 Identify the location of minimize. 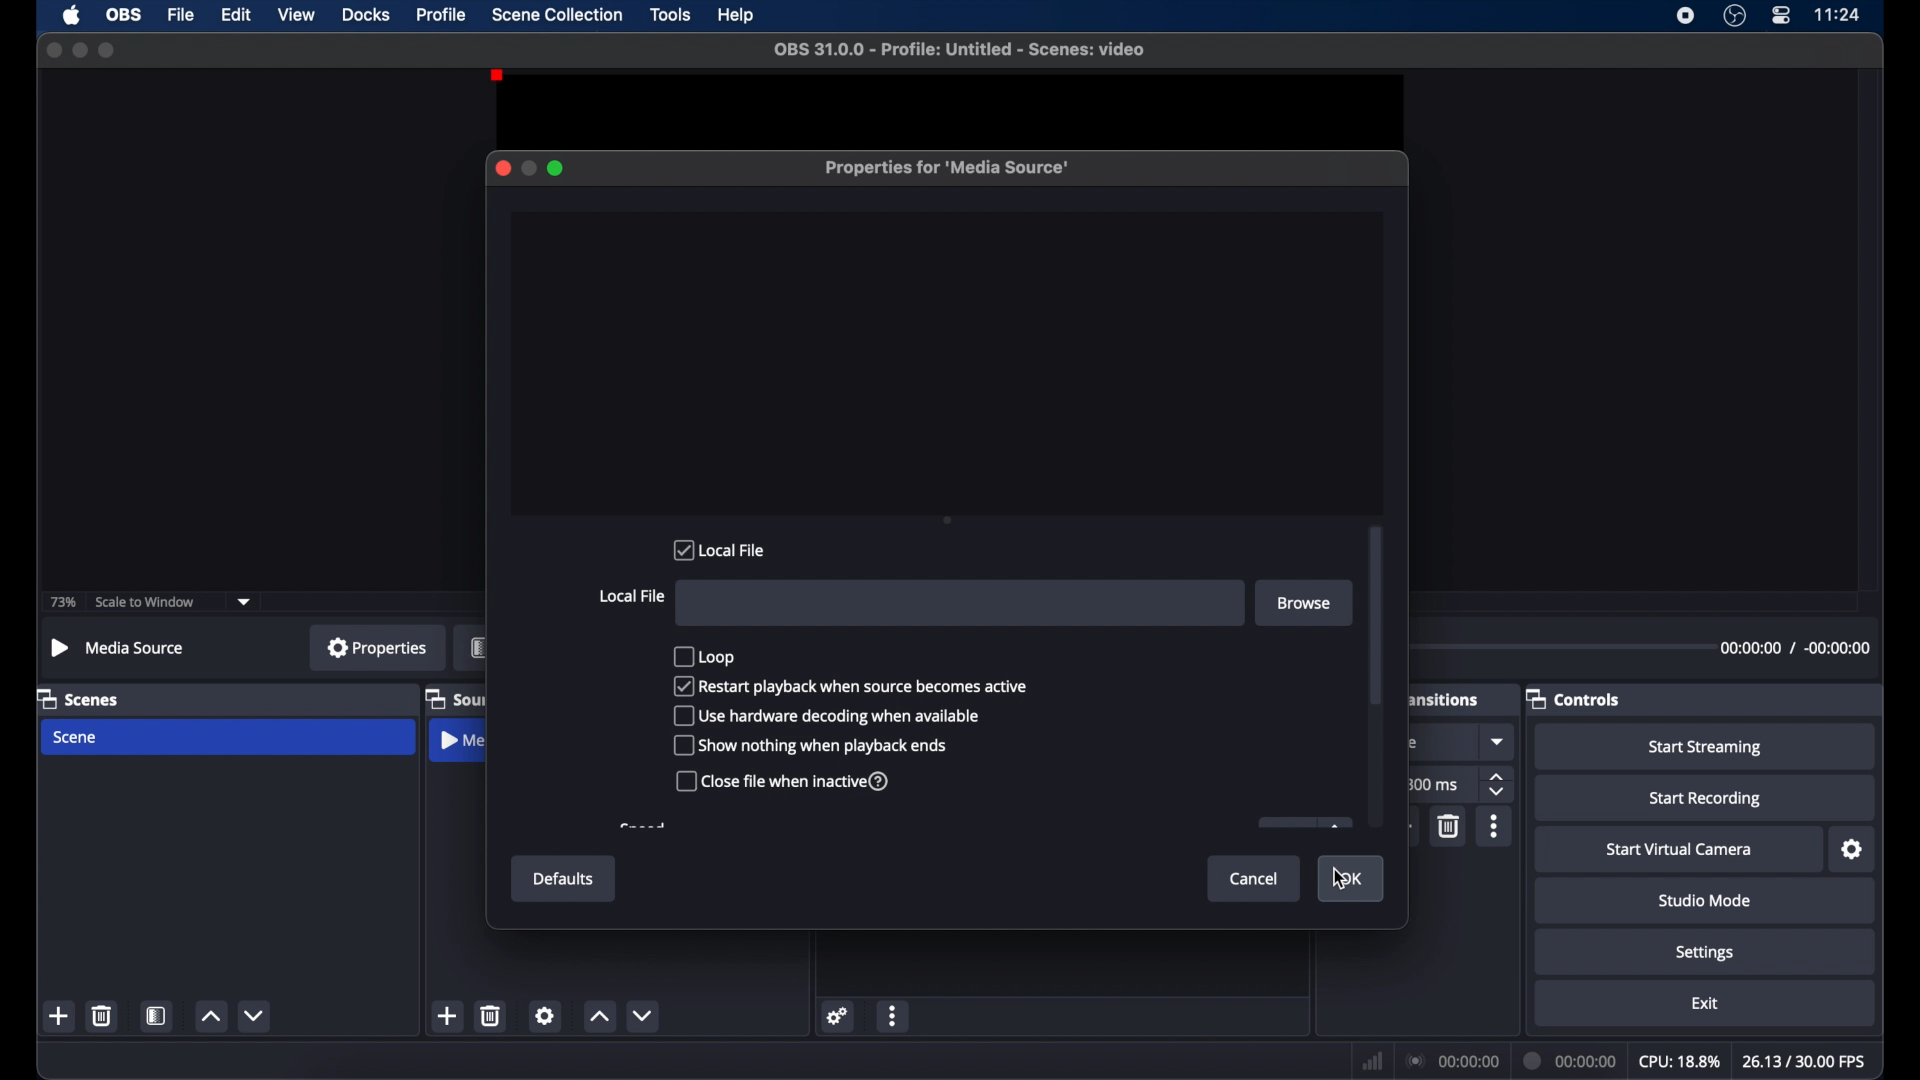
(528, 168).